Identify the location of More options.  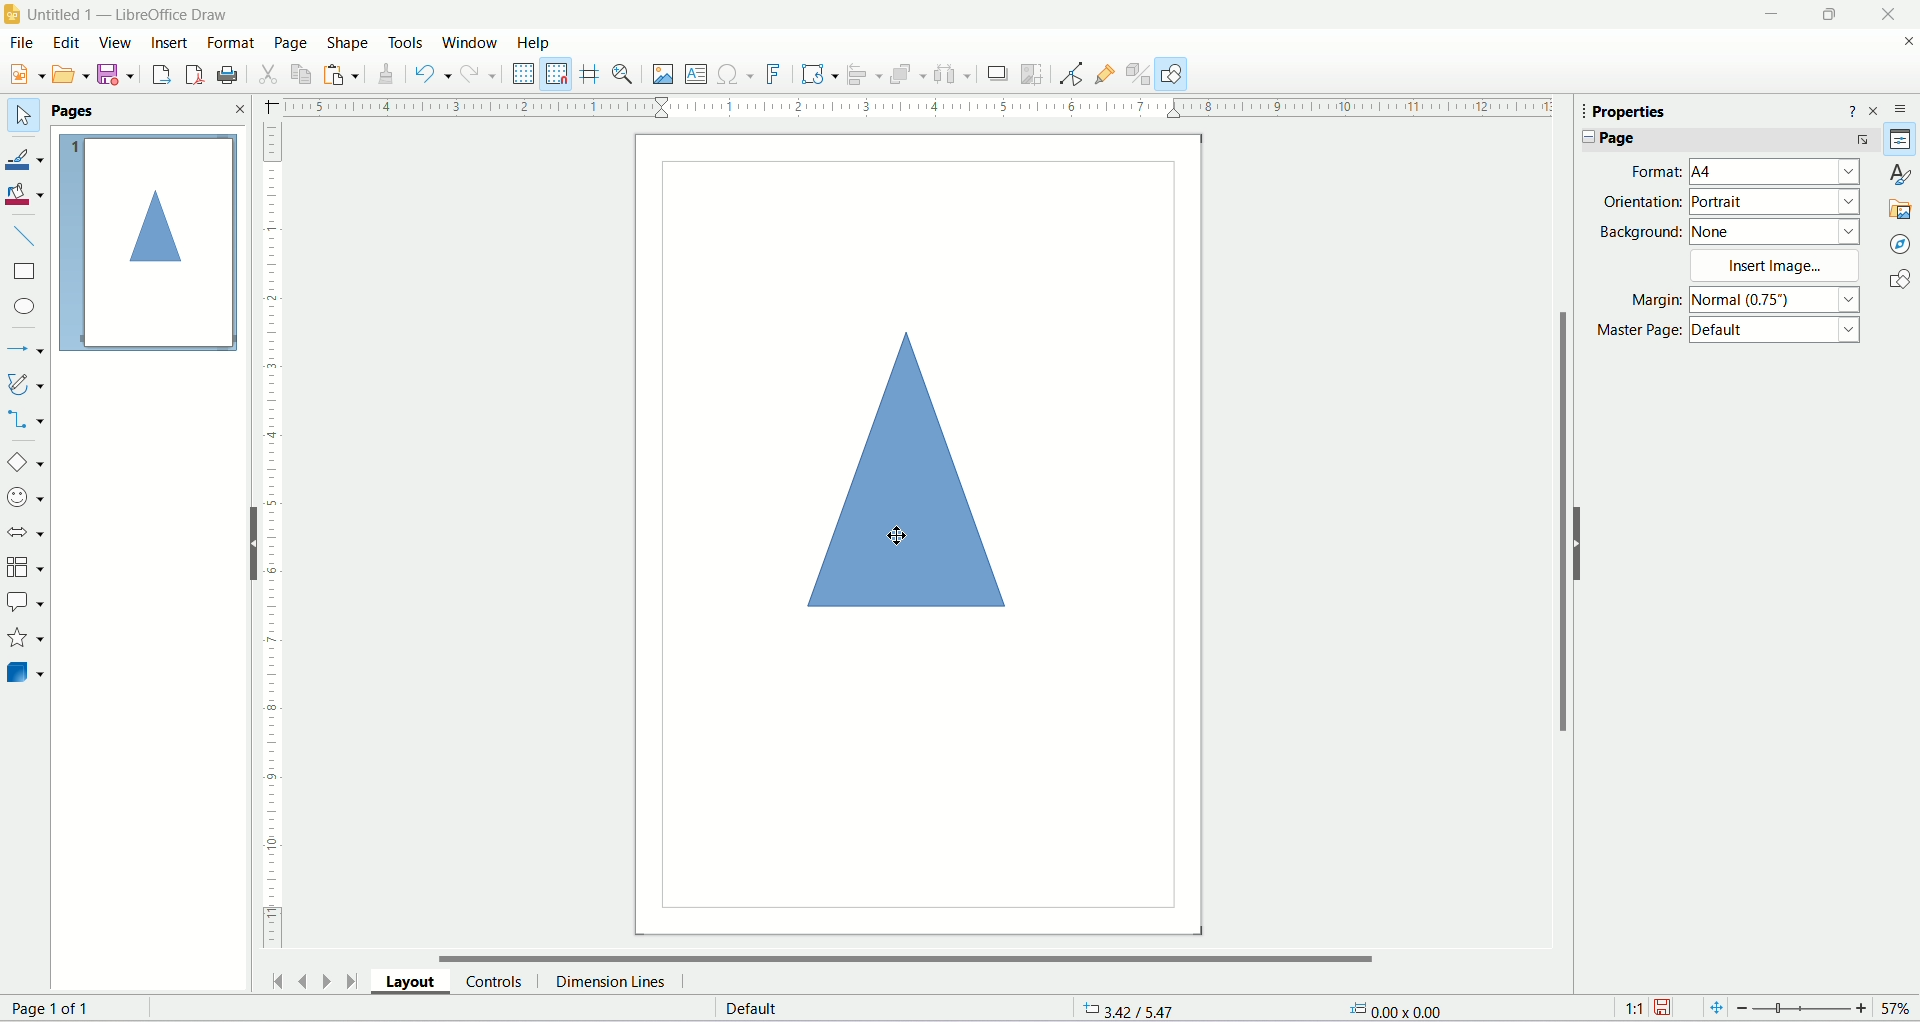
(1863, 140).